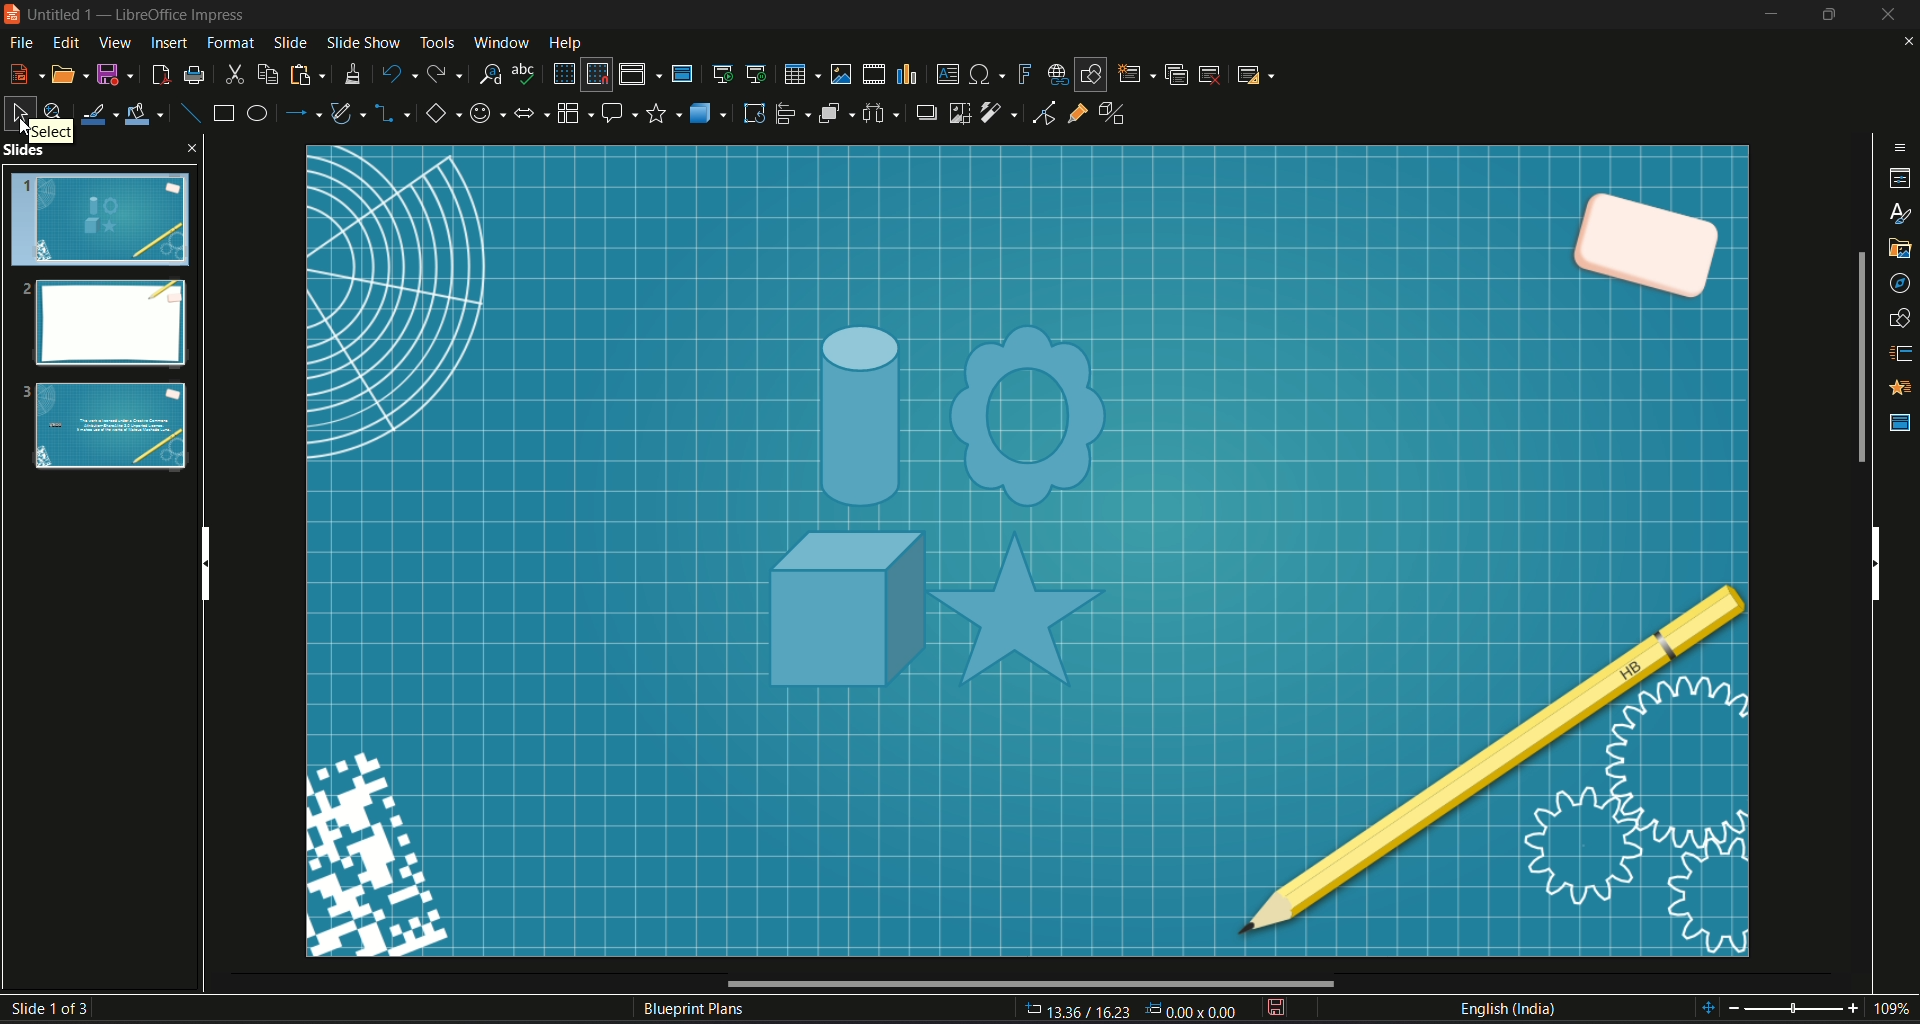 The width and height of the screenshot is (1920, 1024). Describe the element at coordinates (562, 72) in the screenshot. I see `display grid` at that location.